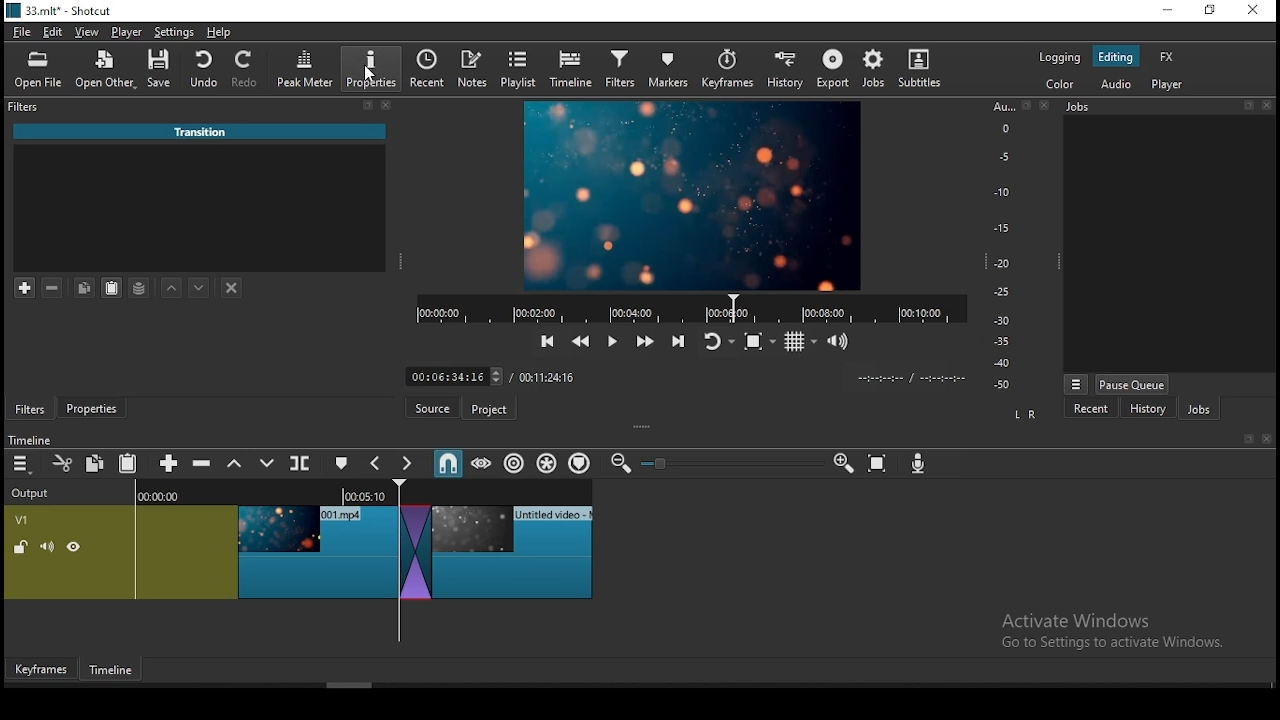  Describe the element at coordinates (344, 464) in the screenshot. I see `create/edit marker` at that location.